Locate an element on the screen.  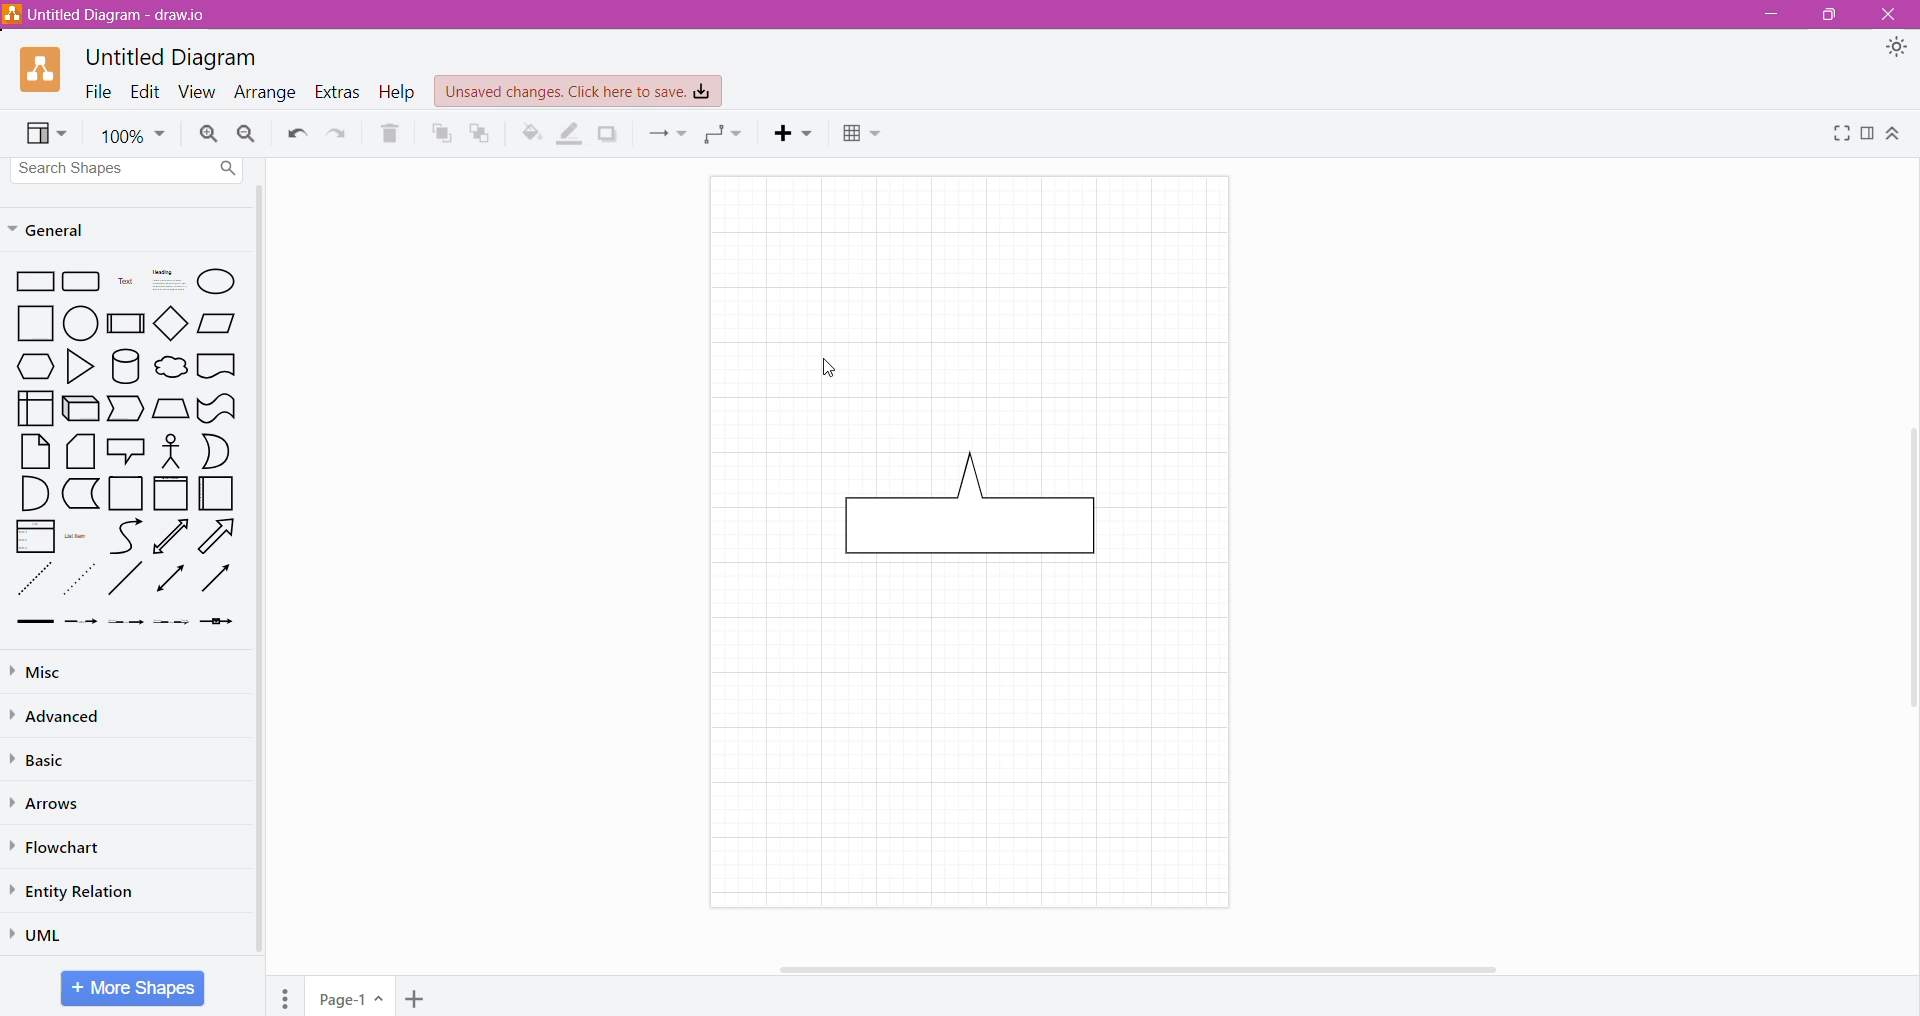
Vertical Scroll Bar is located at coordinates (261, 573).